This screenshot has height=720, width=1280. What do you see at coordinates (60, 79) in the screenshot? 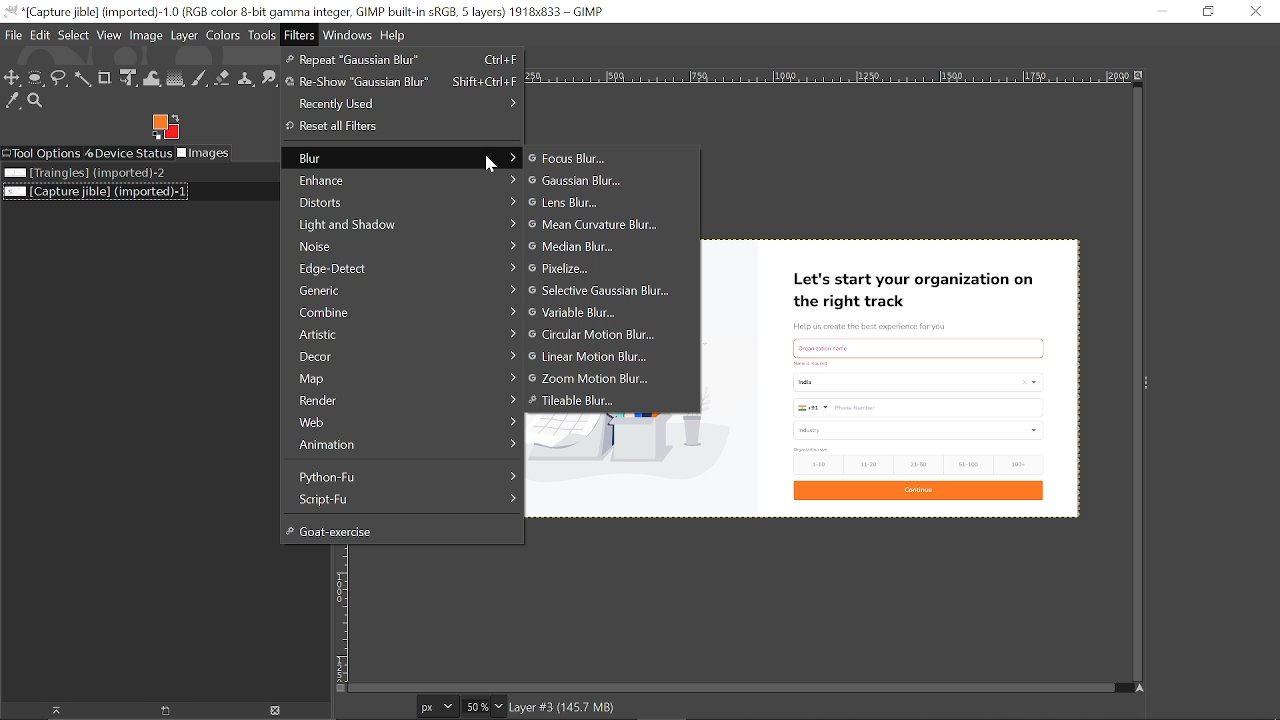
I see `Free select tool` at bounding box center [60, 79].